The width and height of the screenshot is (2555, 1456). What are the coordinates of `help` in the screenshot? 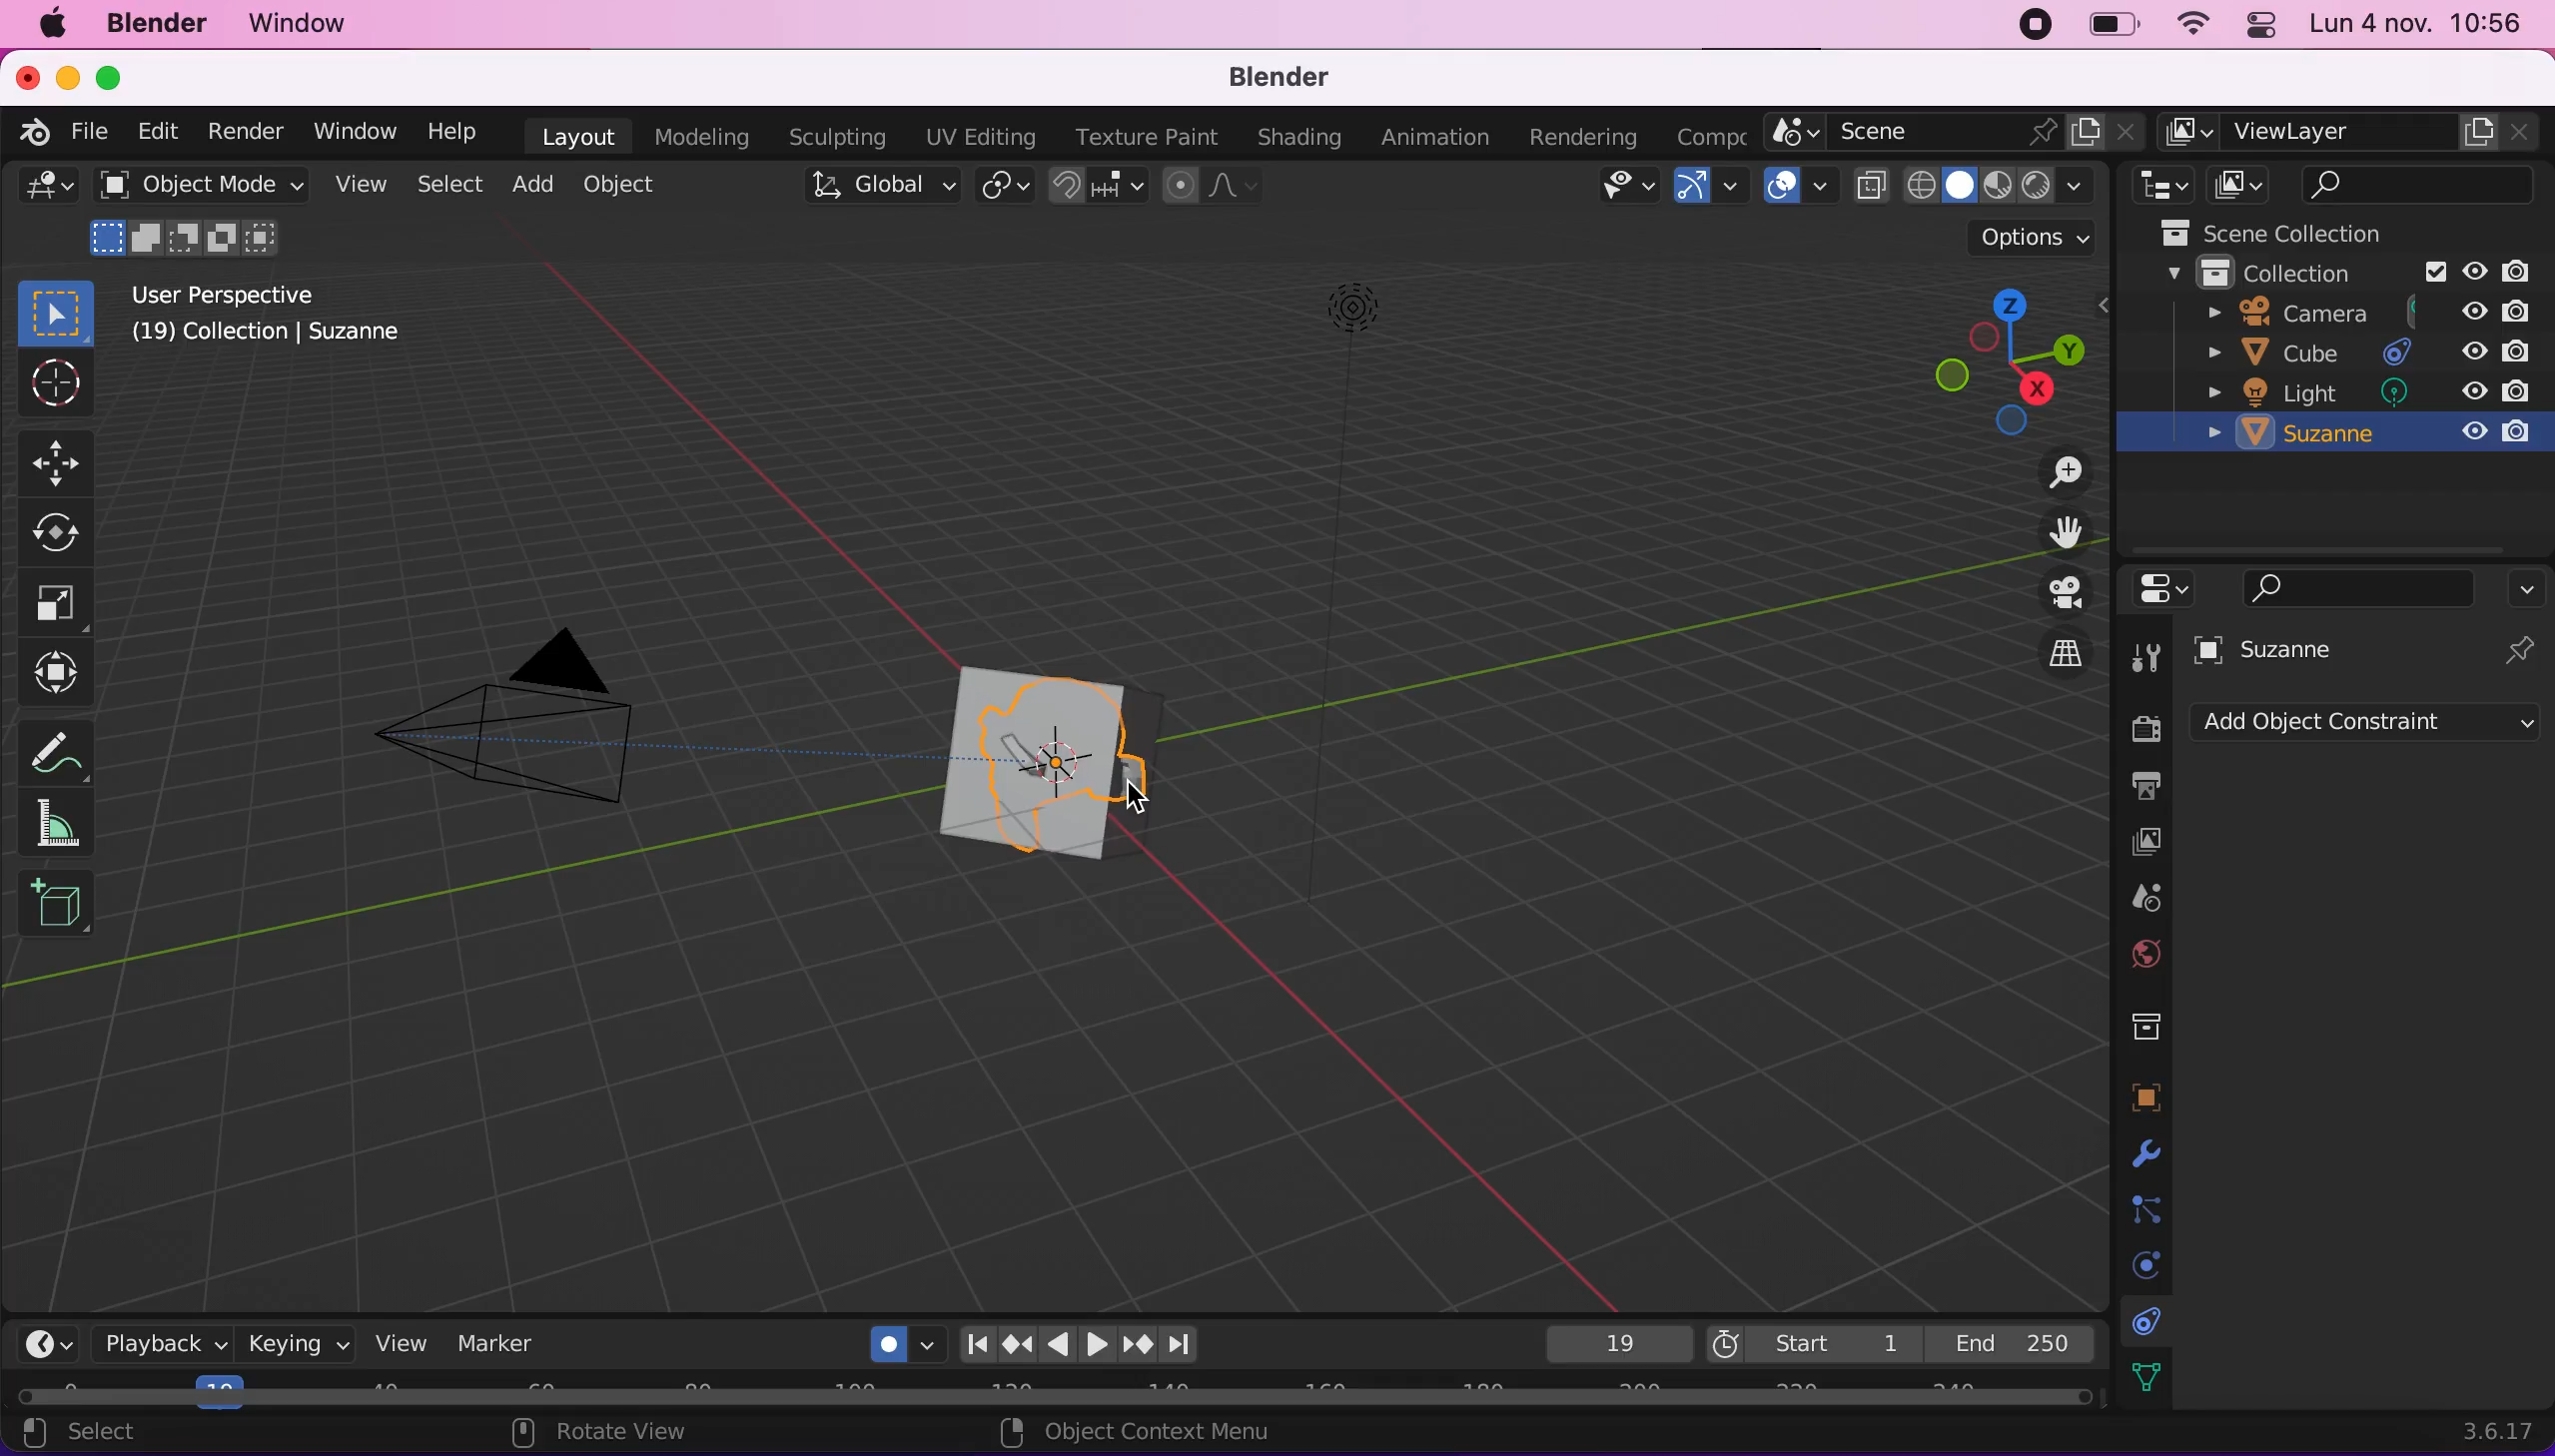 It's located at (457, 132).